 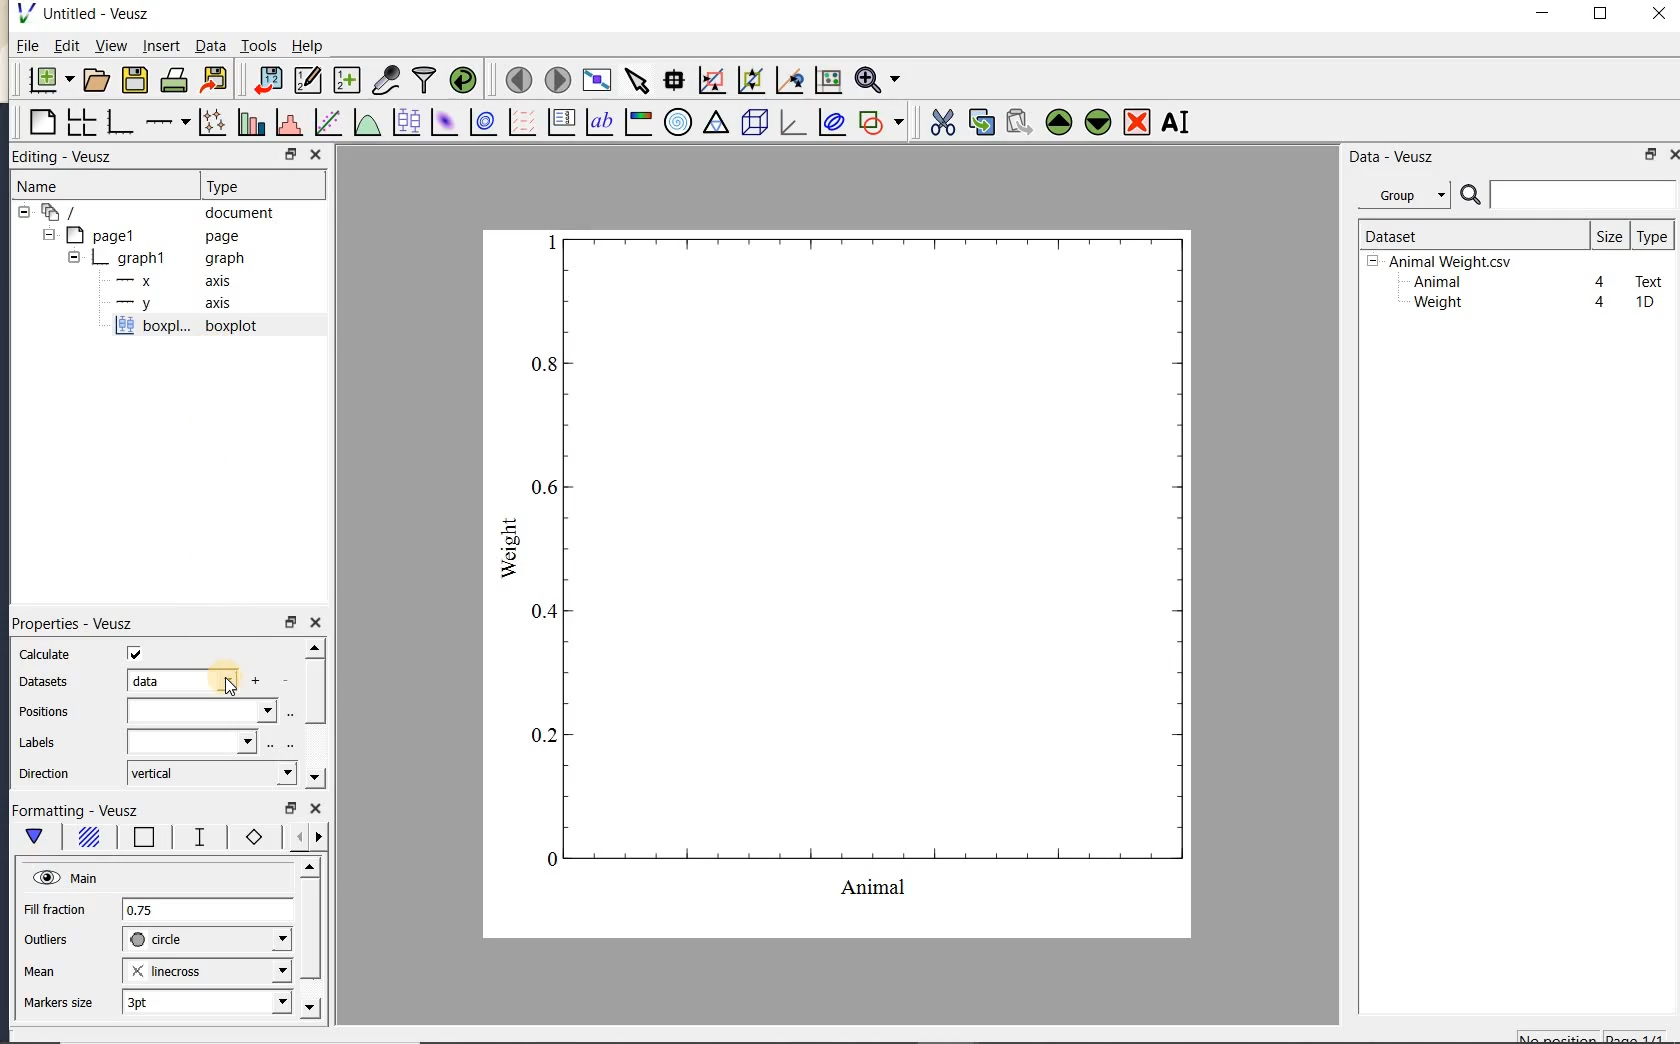 What do you see at coordinates (250, 837) in the screenshot?
I see `markers border` at bounding box center [250, 837].